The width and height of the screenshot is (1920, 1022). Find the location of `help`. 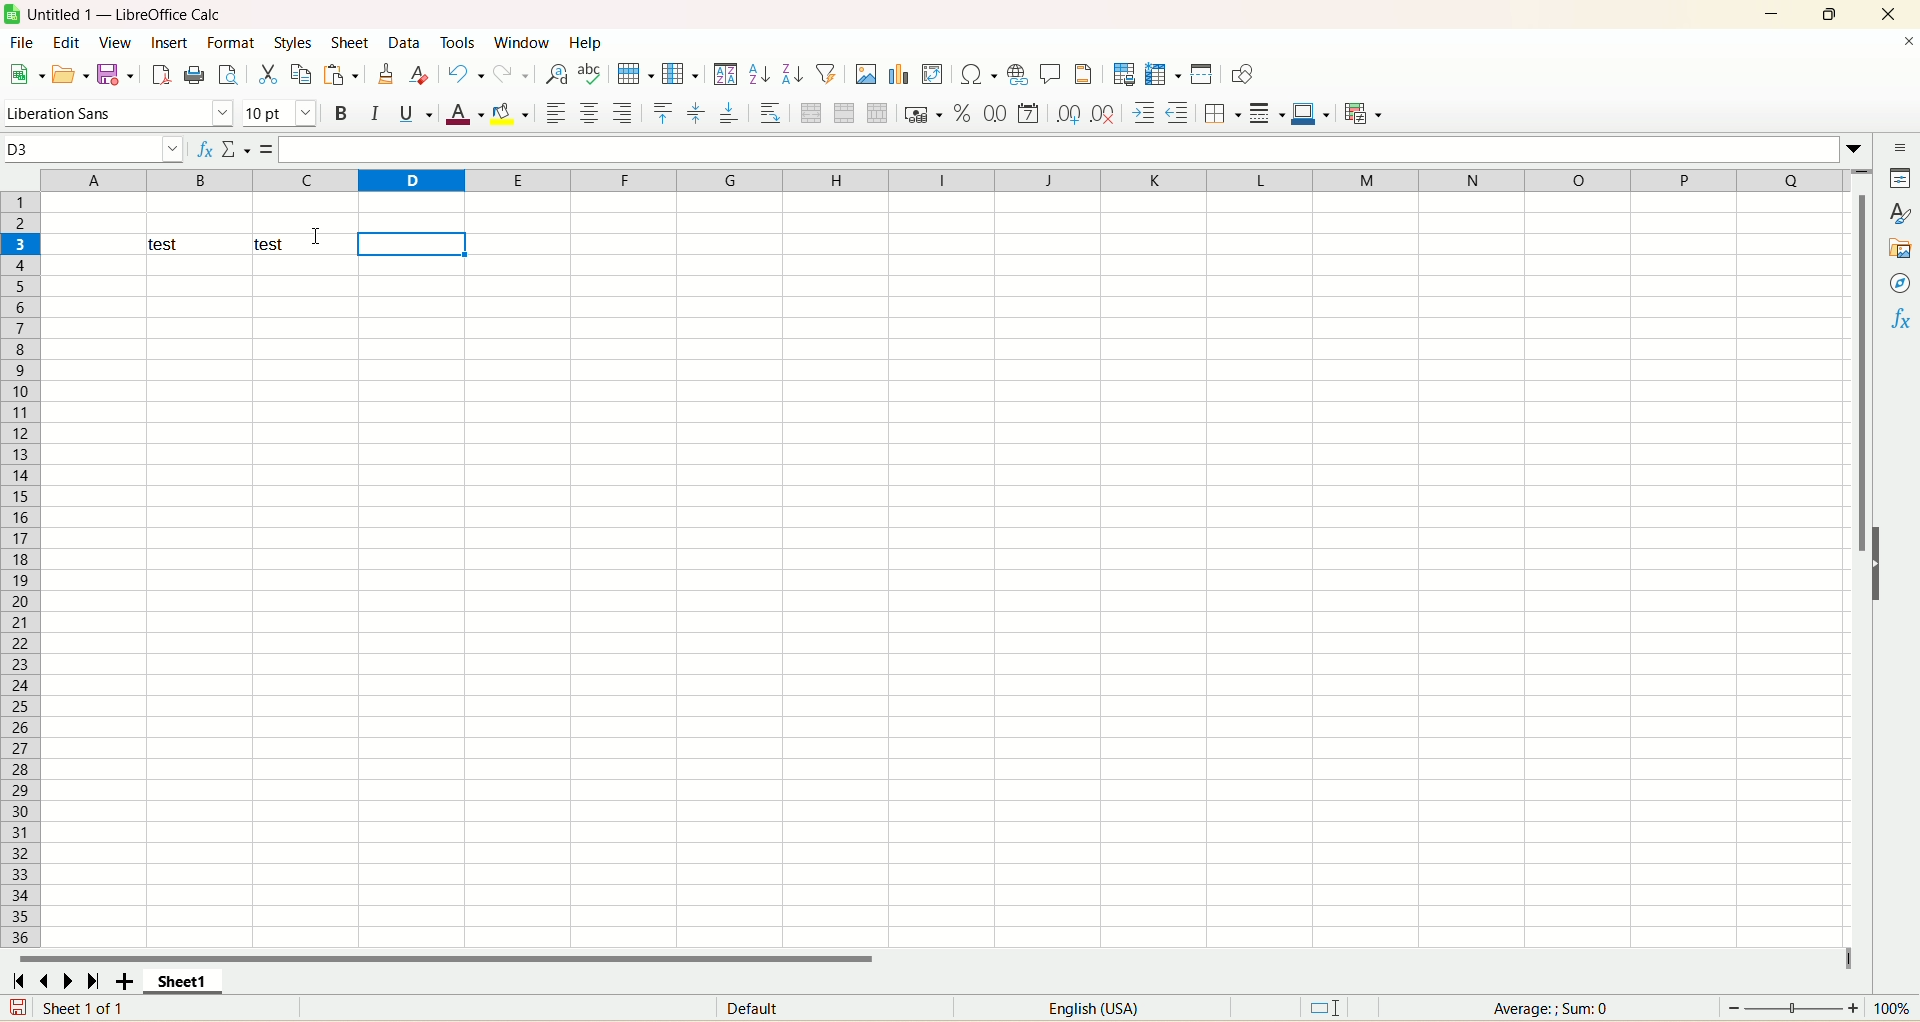

help is located at coordinates (586, 42).